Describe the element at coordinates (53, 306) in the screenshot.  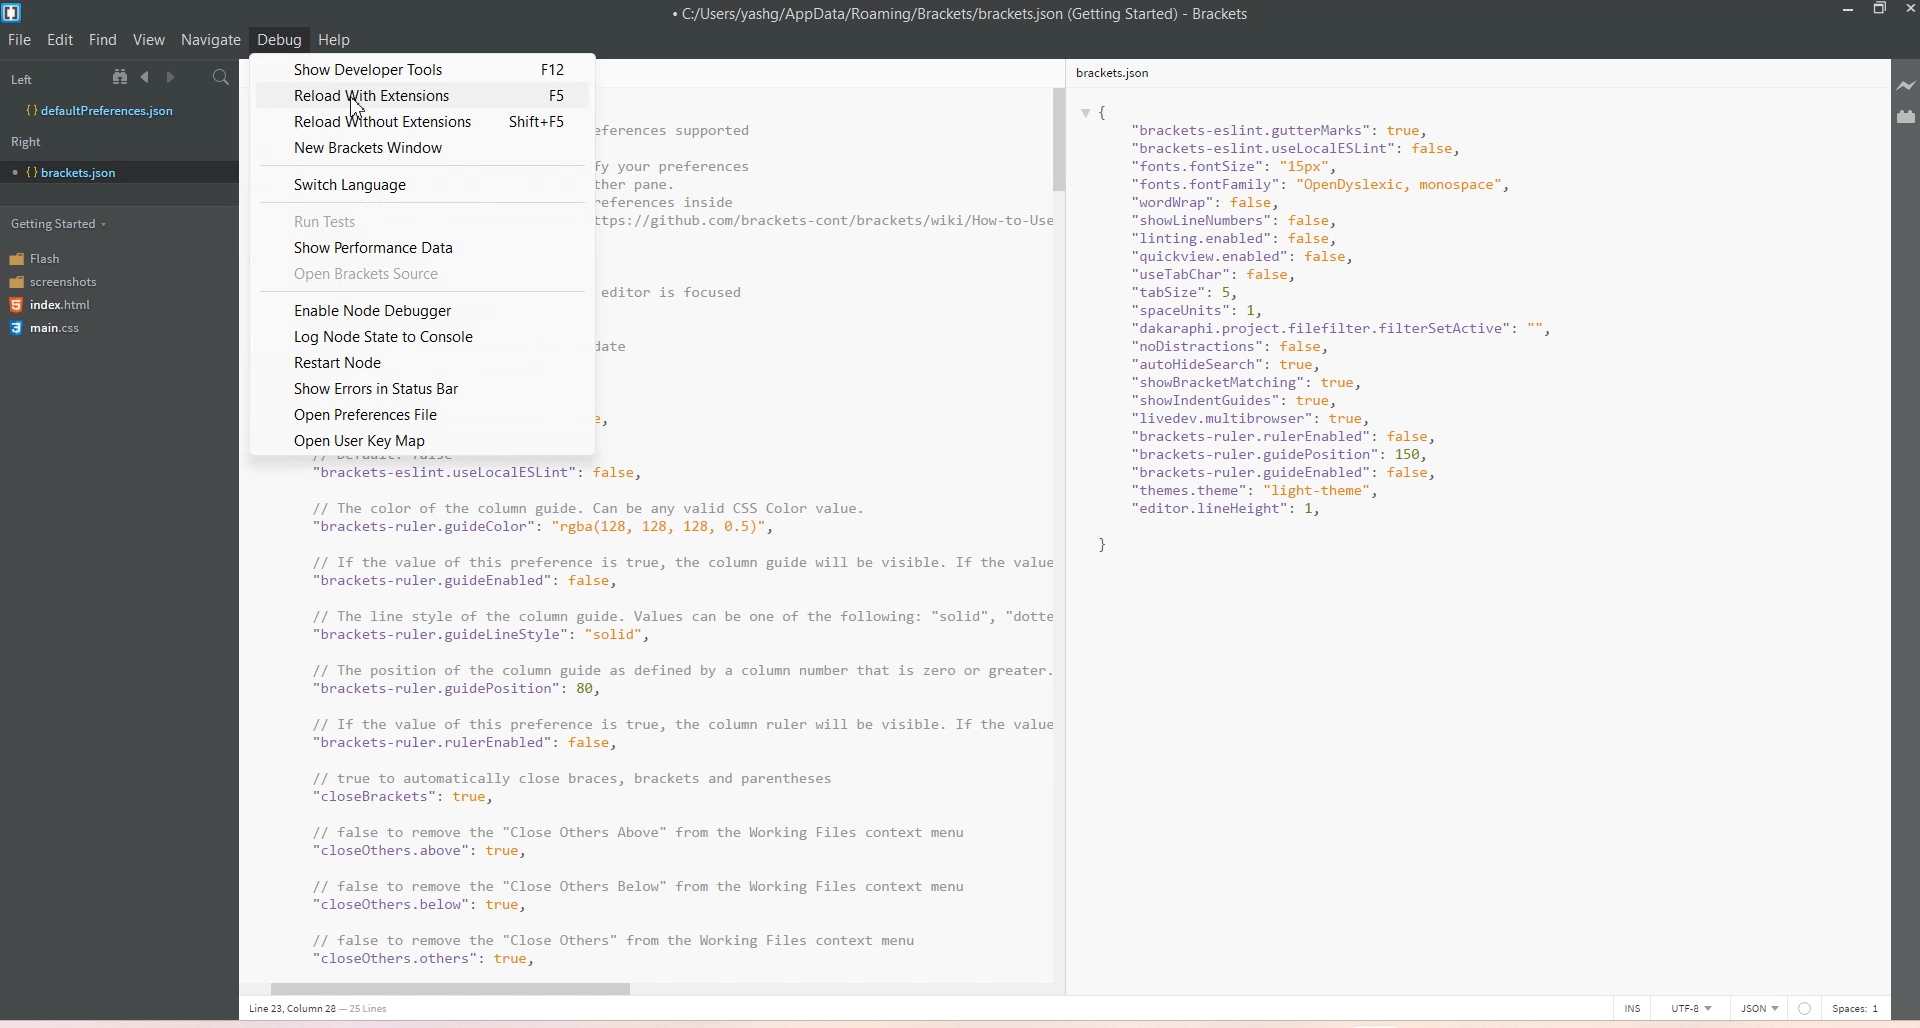
I see `index.html` at that location.